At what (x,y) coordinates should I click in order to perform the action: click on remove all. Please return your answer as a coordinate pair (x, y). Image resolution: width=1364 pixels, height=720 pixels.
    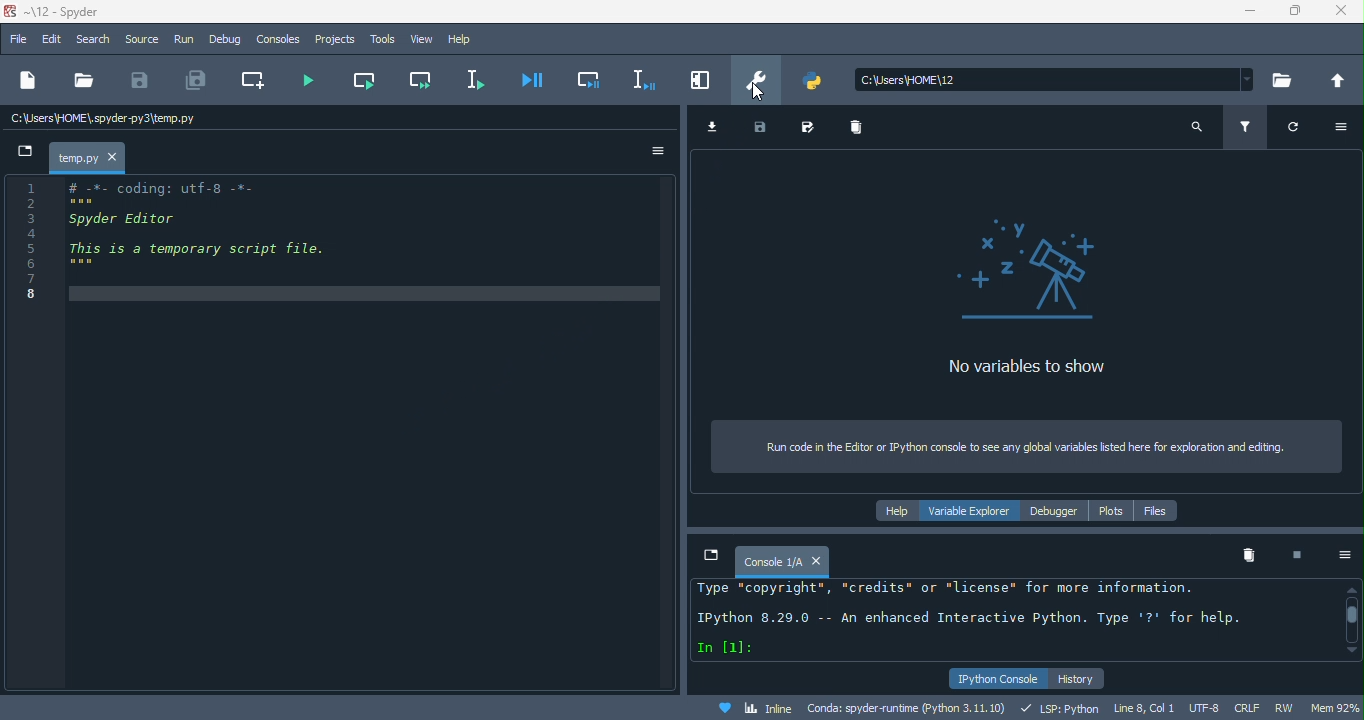
    Looking at the image, I should click on (1249, 556).